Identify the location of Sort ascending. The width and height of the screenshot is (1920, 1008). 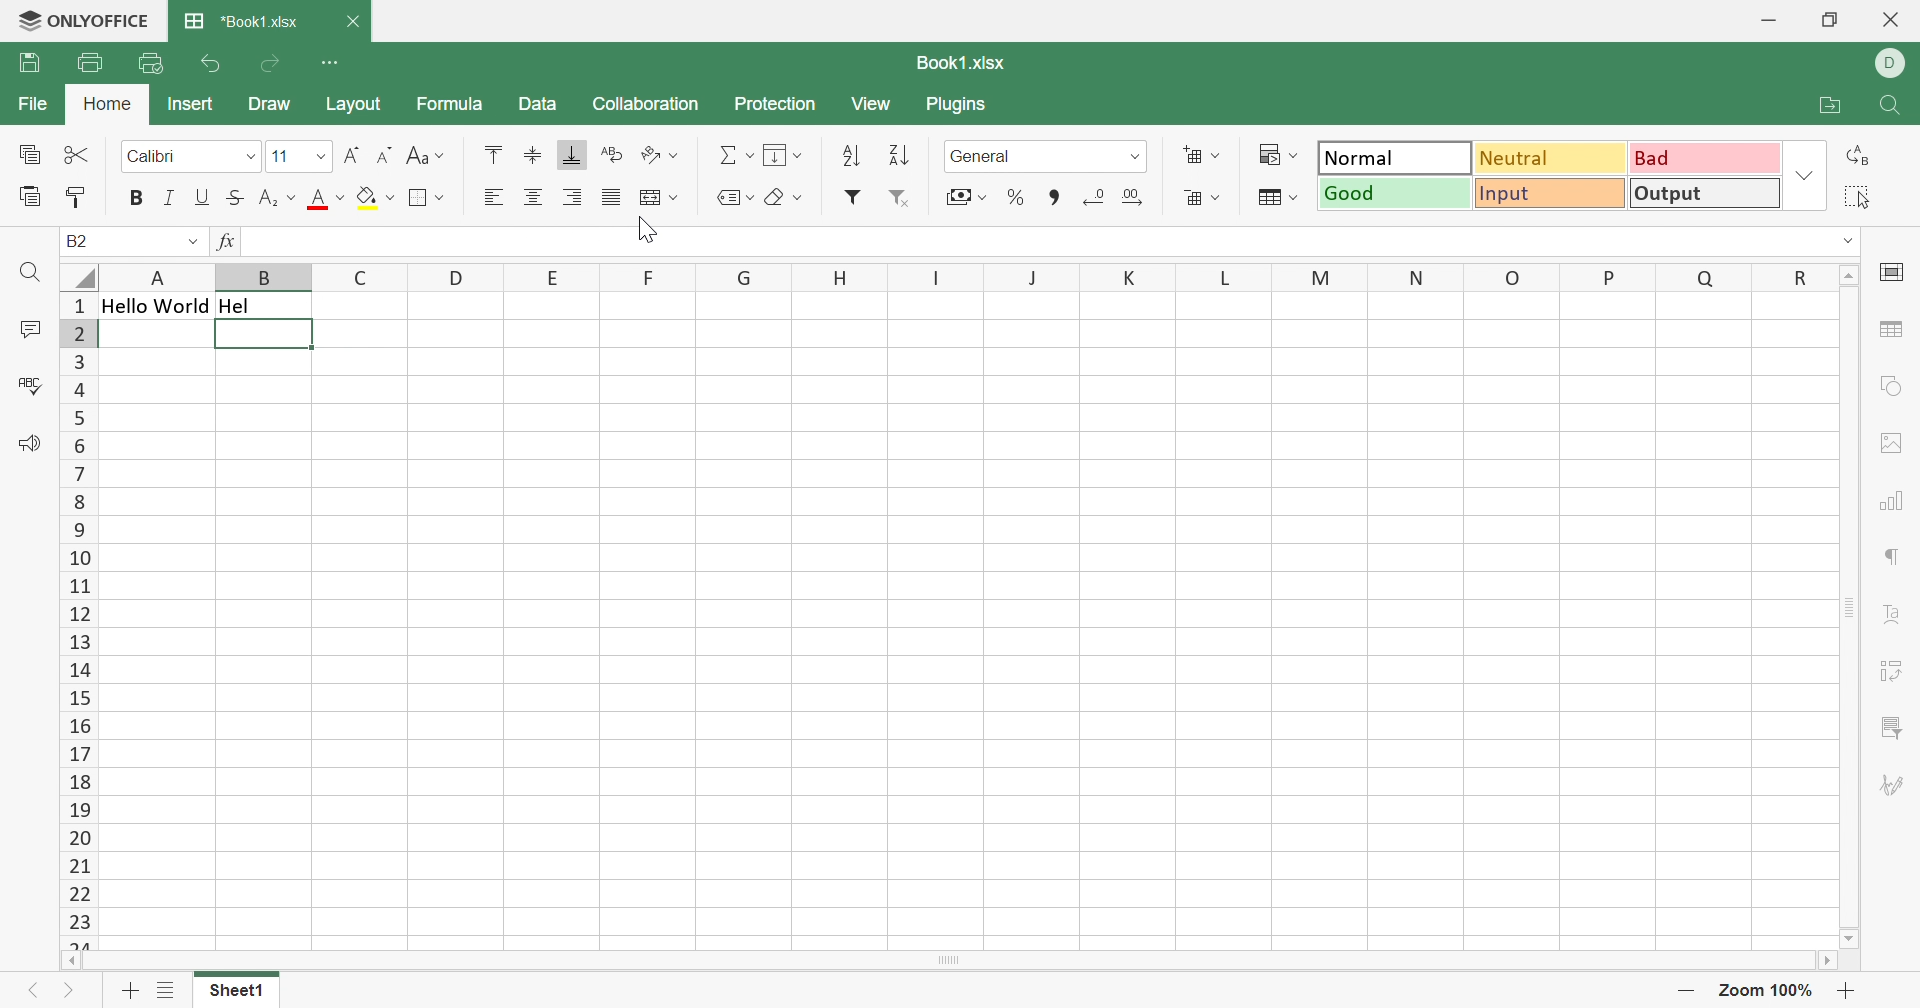
(852, 156).